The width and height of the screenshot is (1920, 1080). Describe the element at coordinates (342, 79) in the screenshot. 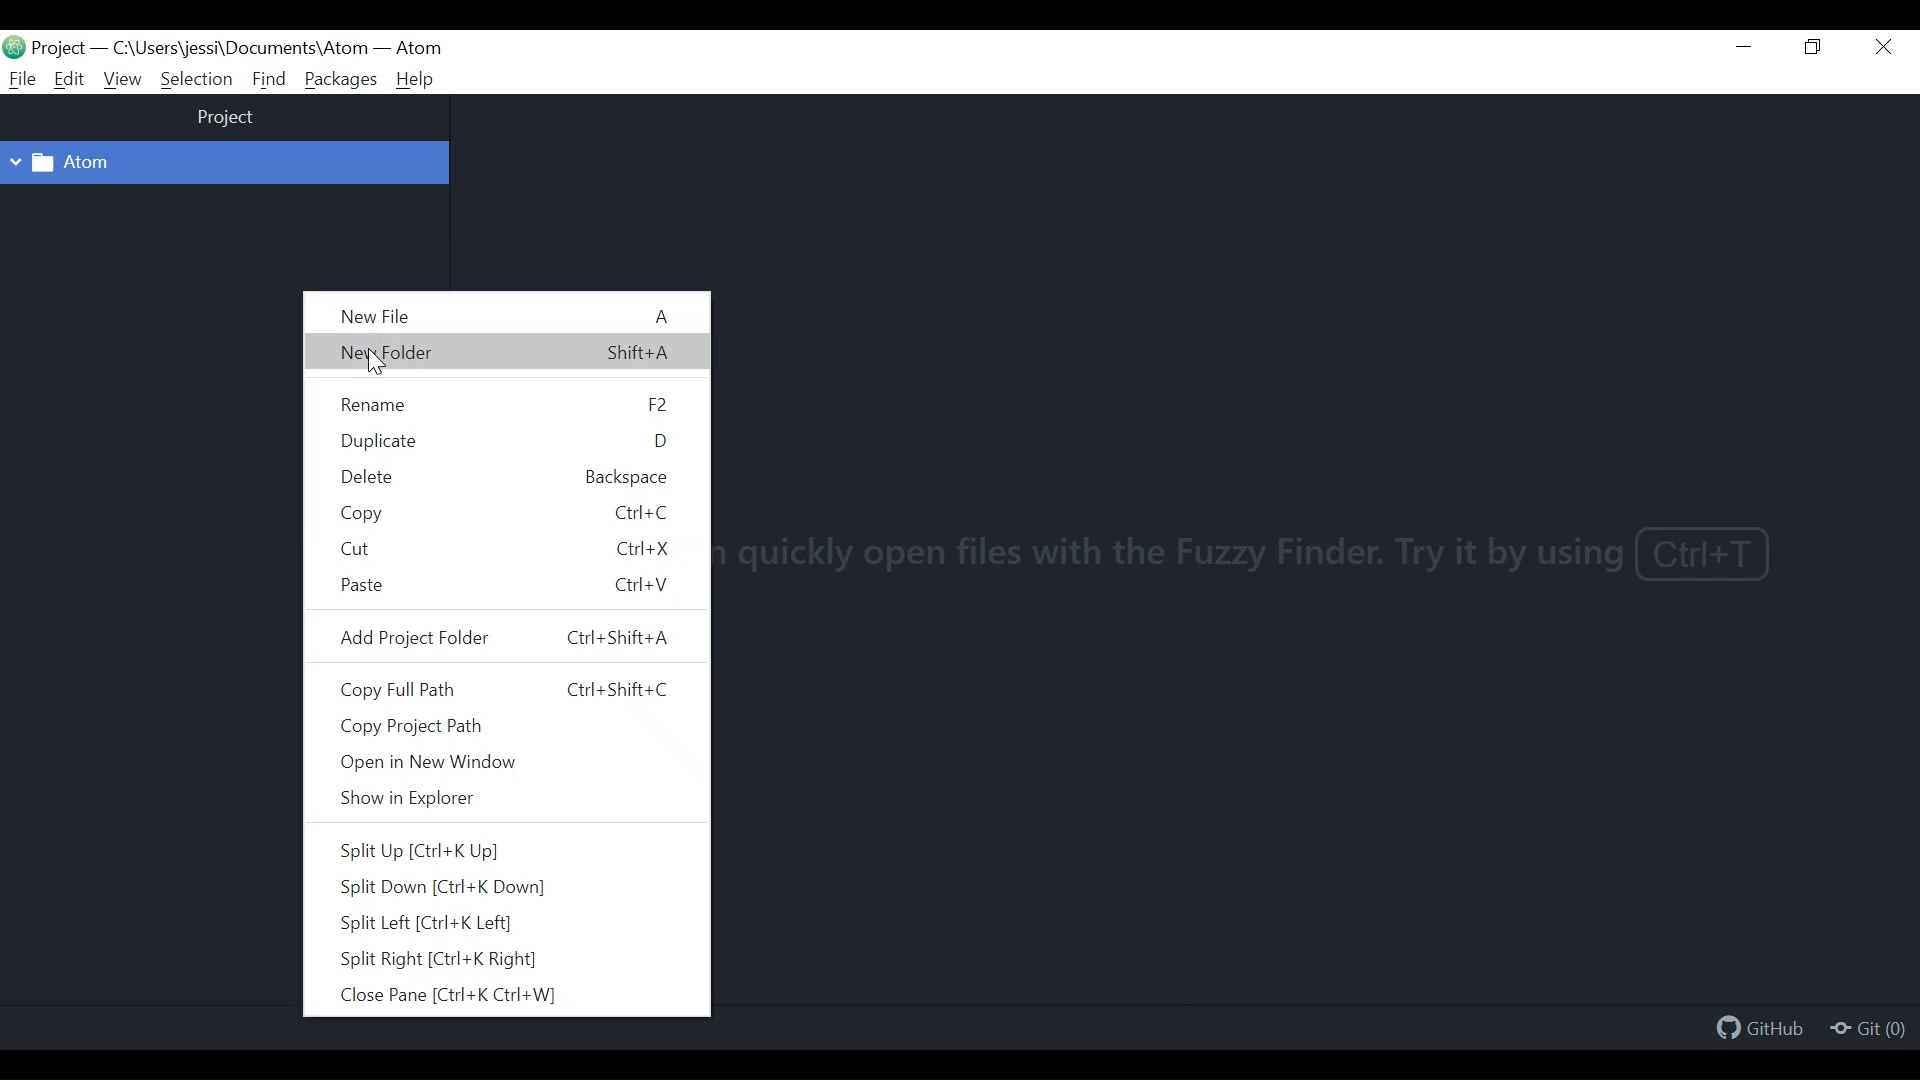

I see `Packages` at that location.